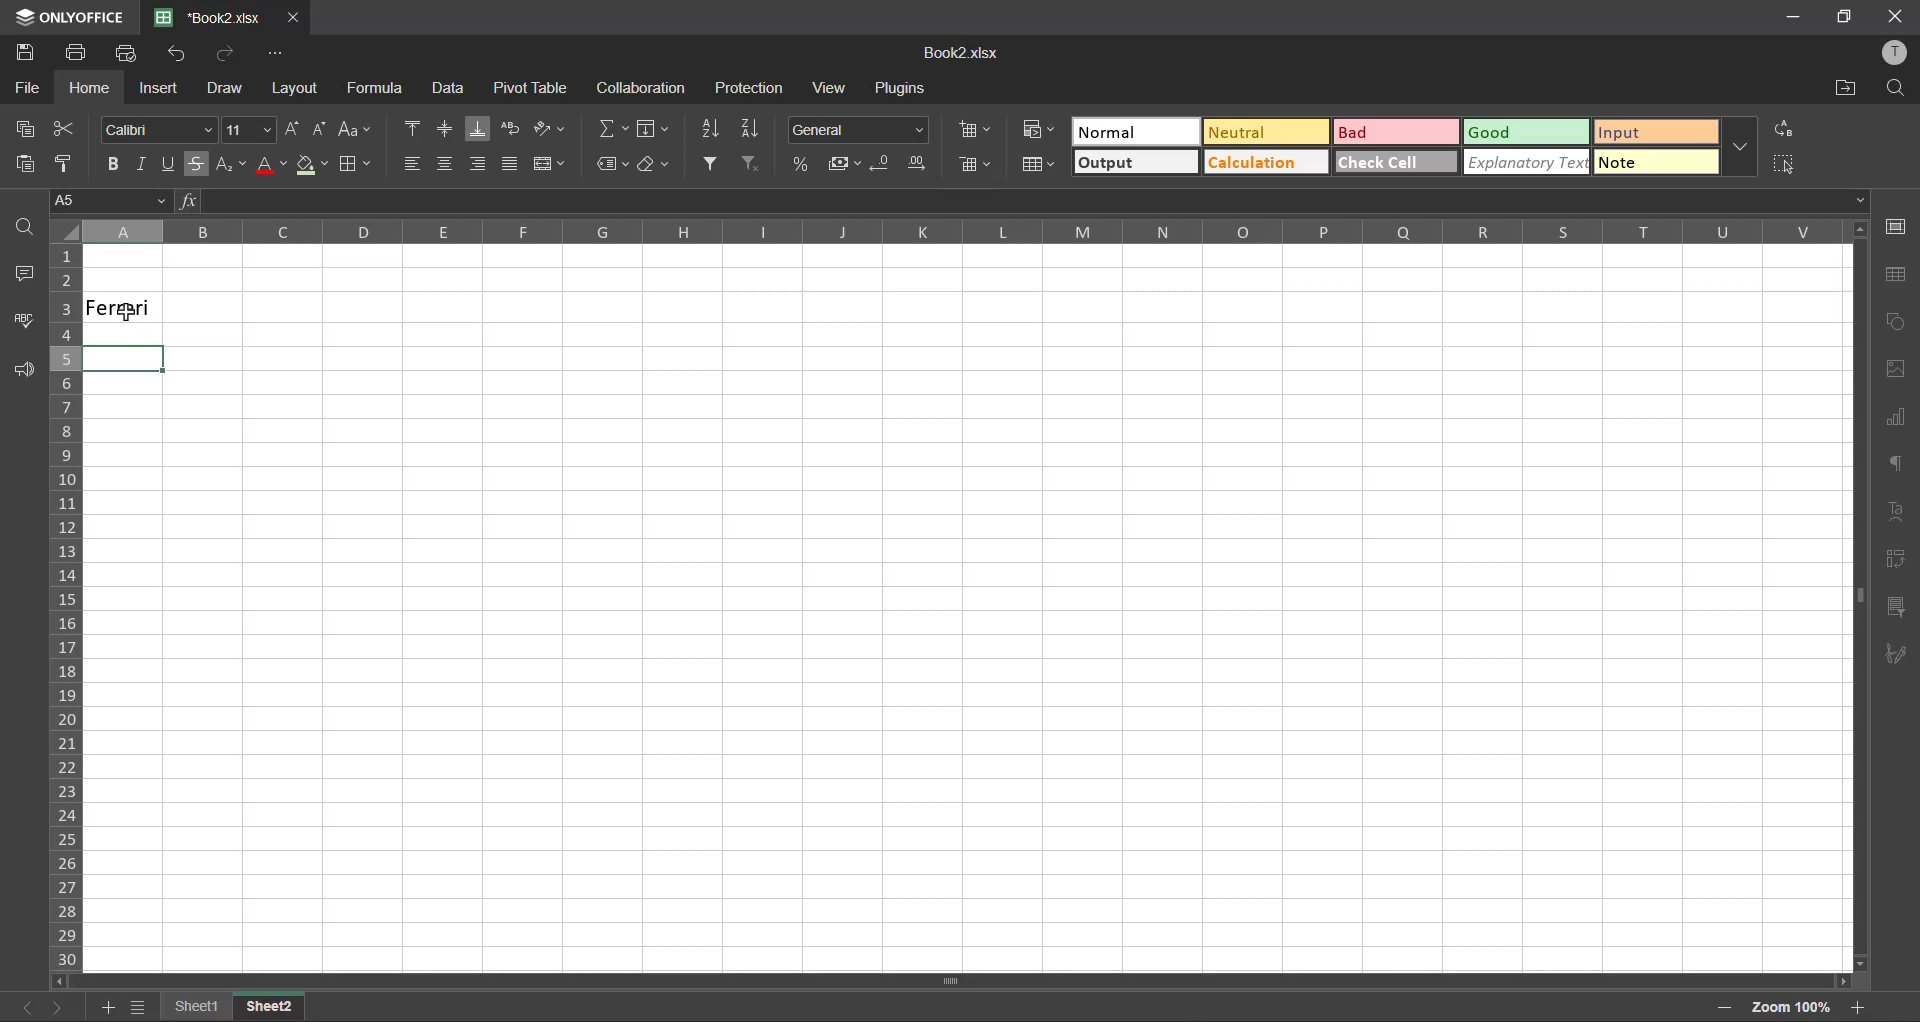  I want to click on Ferrari, so click(120, 308).